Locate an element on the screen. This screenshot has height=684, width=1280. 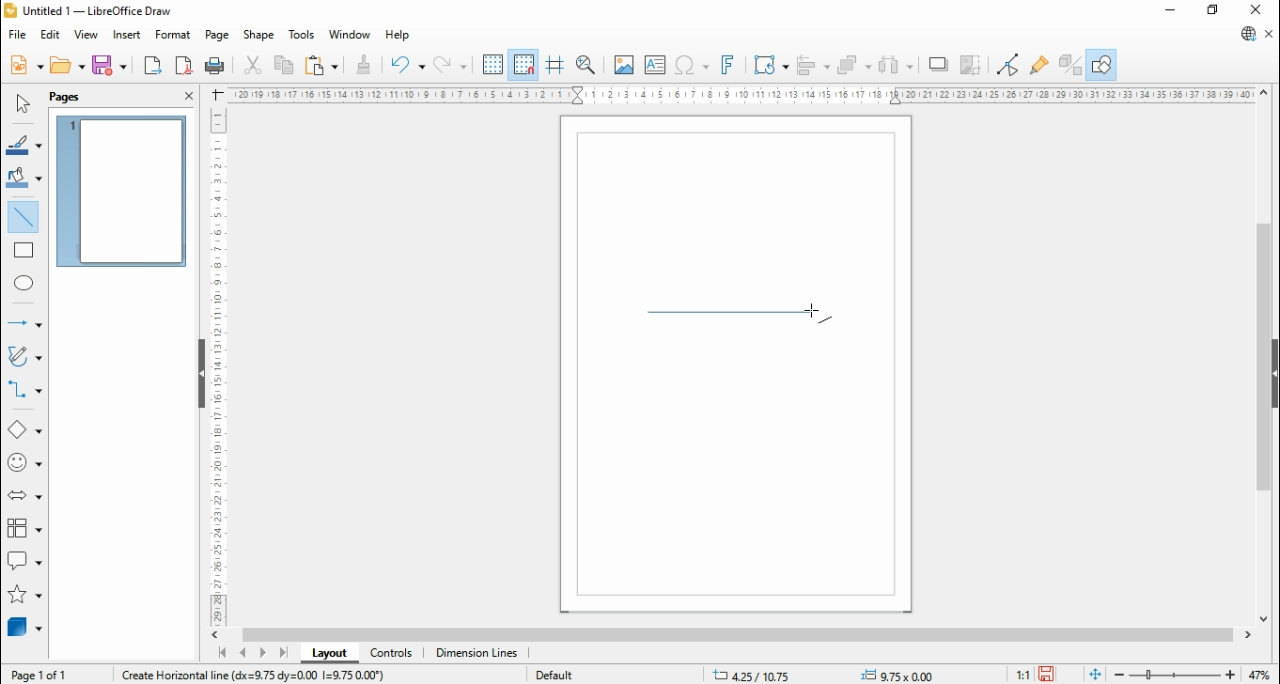
new line is located at coordinates (732, 312).